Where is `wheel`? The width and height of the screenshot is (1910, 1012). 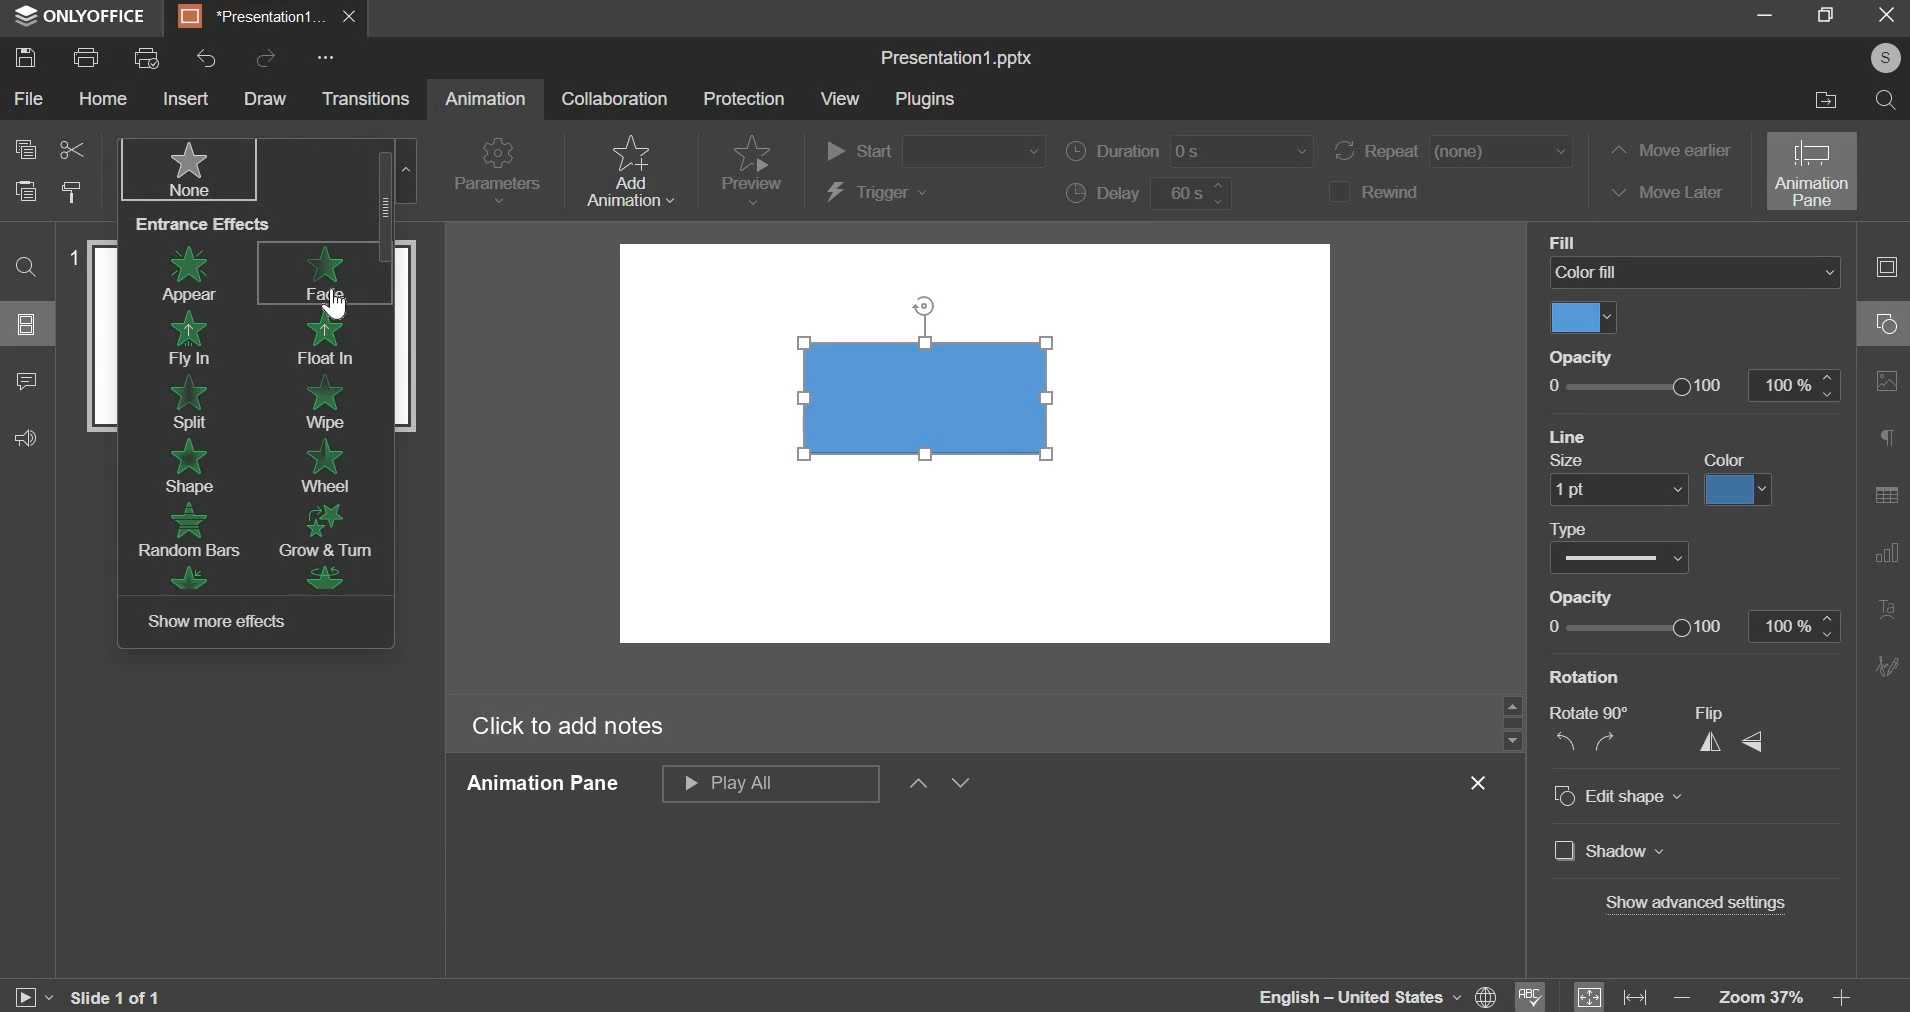
wheel is located at coordinates (328, 465).